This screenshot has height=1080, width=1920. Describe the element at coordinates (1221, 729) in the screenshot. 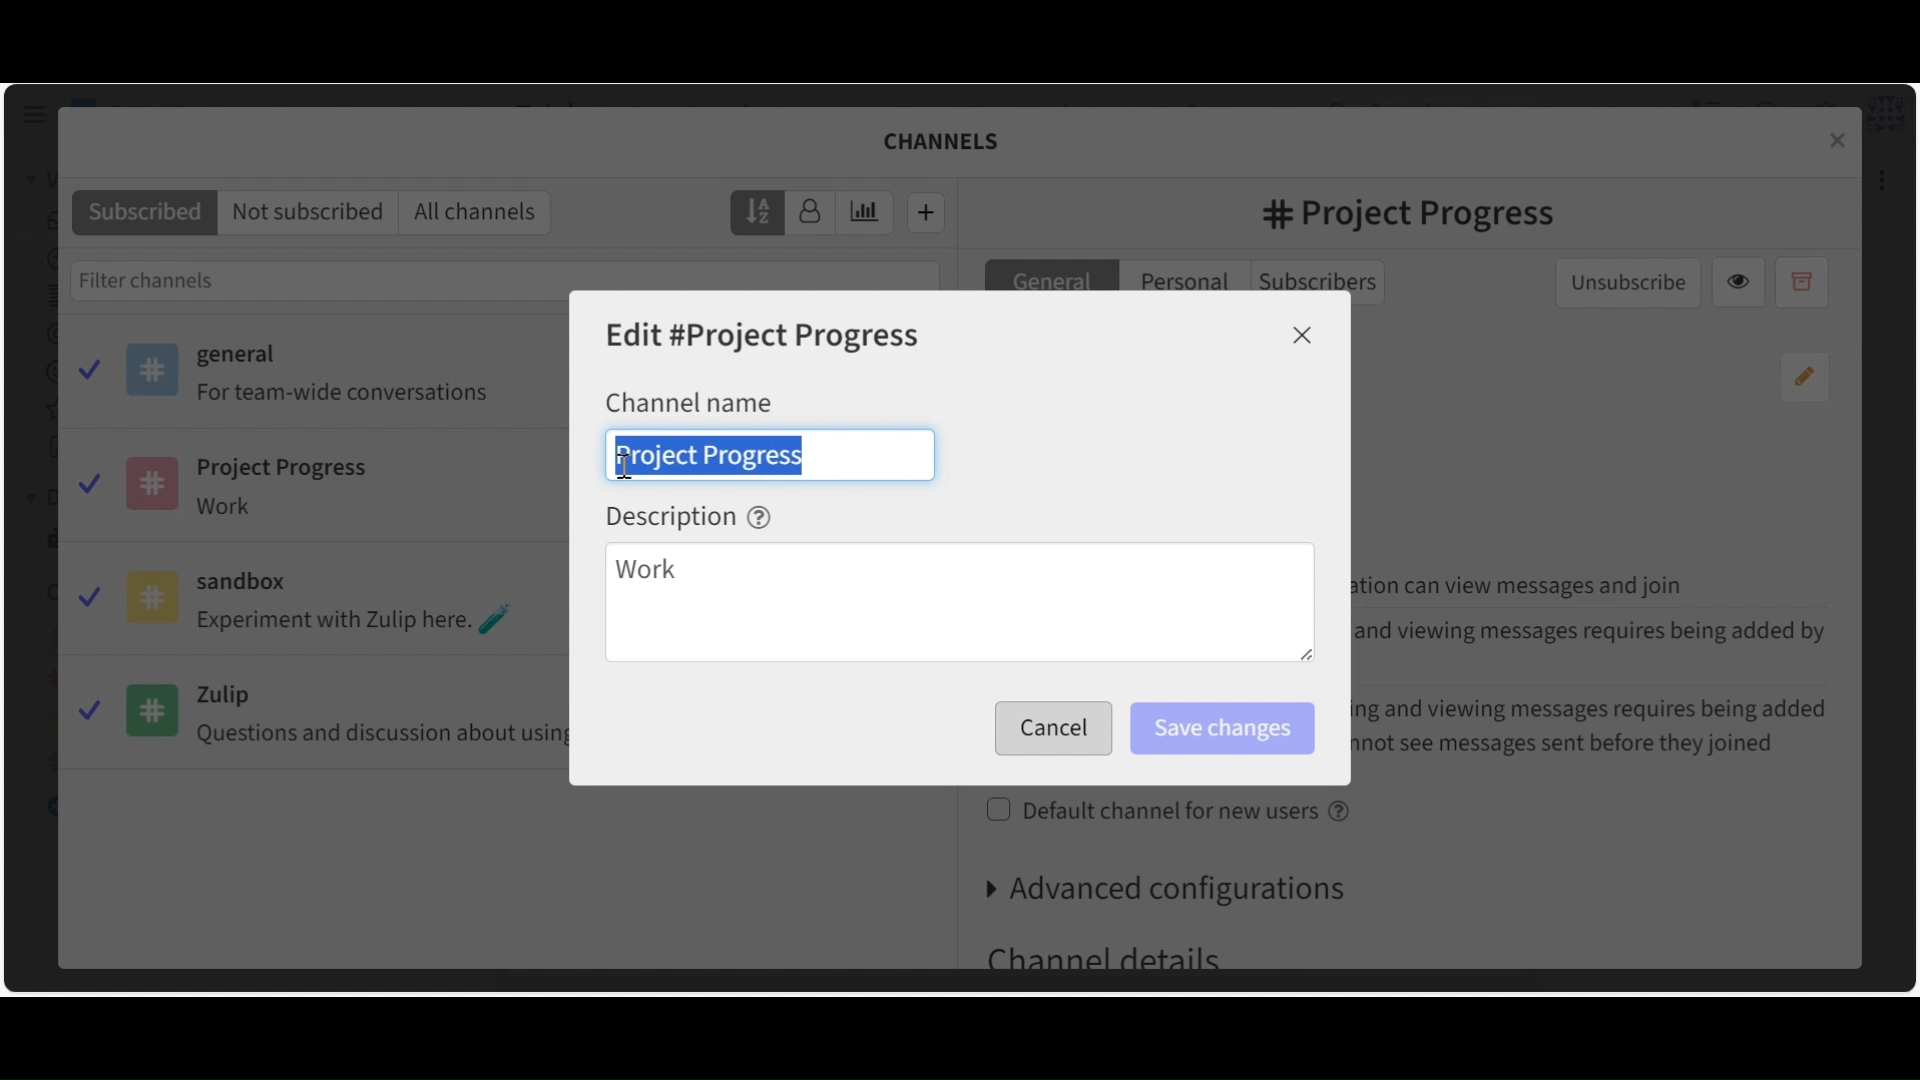

I see `Save Changes` at that location.